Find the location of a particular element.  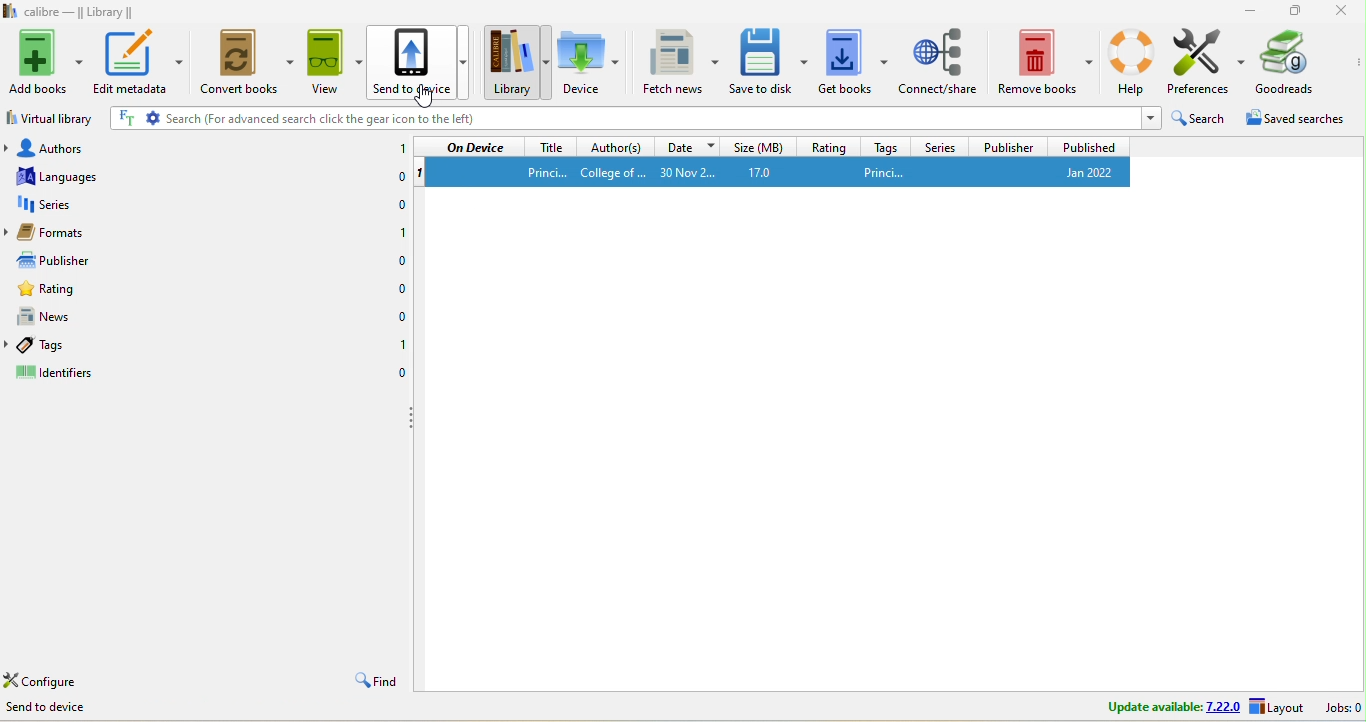

rating is located at coordinates (832, 146).